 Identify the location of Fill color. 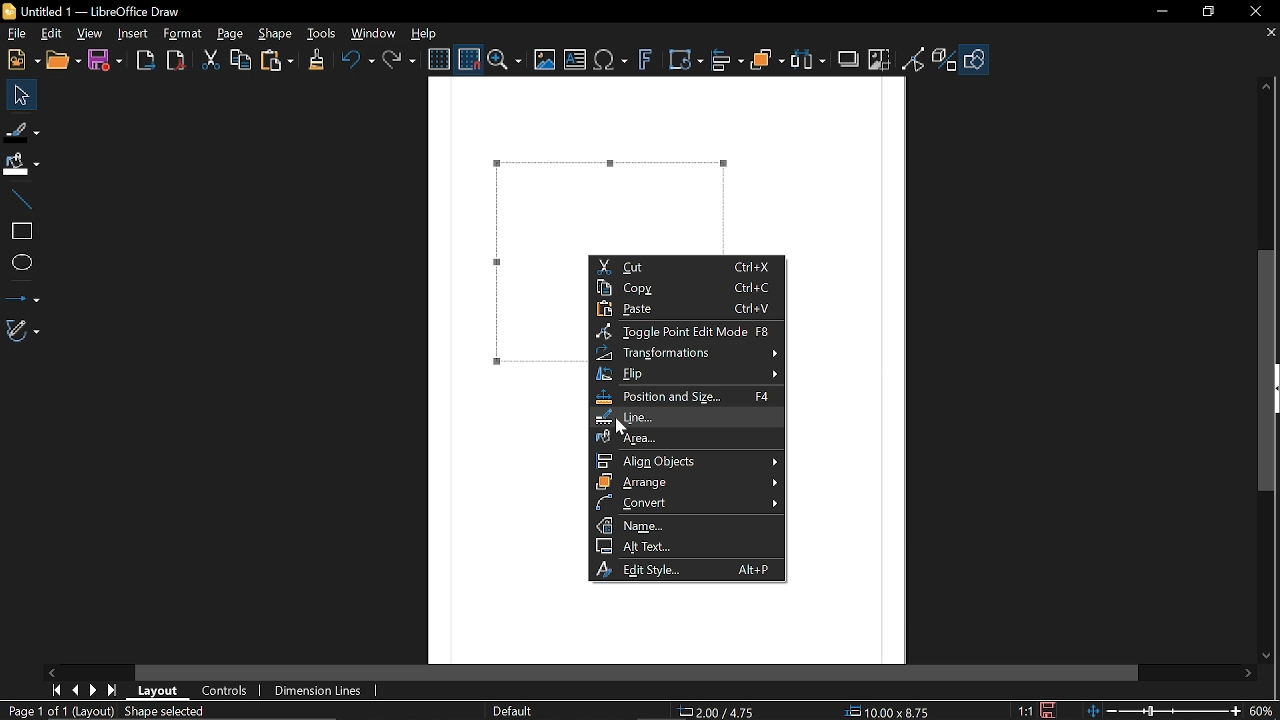
(21, 165).